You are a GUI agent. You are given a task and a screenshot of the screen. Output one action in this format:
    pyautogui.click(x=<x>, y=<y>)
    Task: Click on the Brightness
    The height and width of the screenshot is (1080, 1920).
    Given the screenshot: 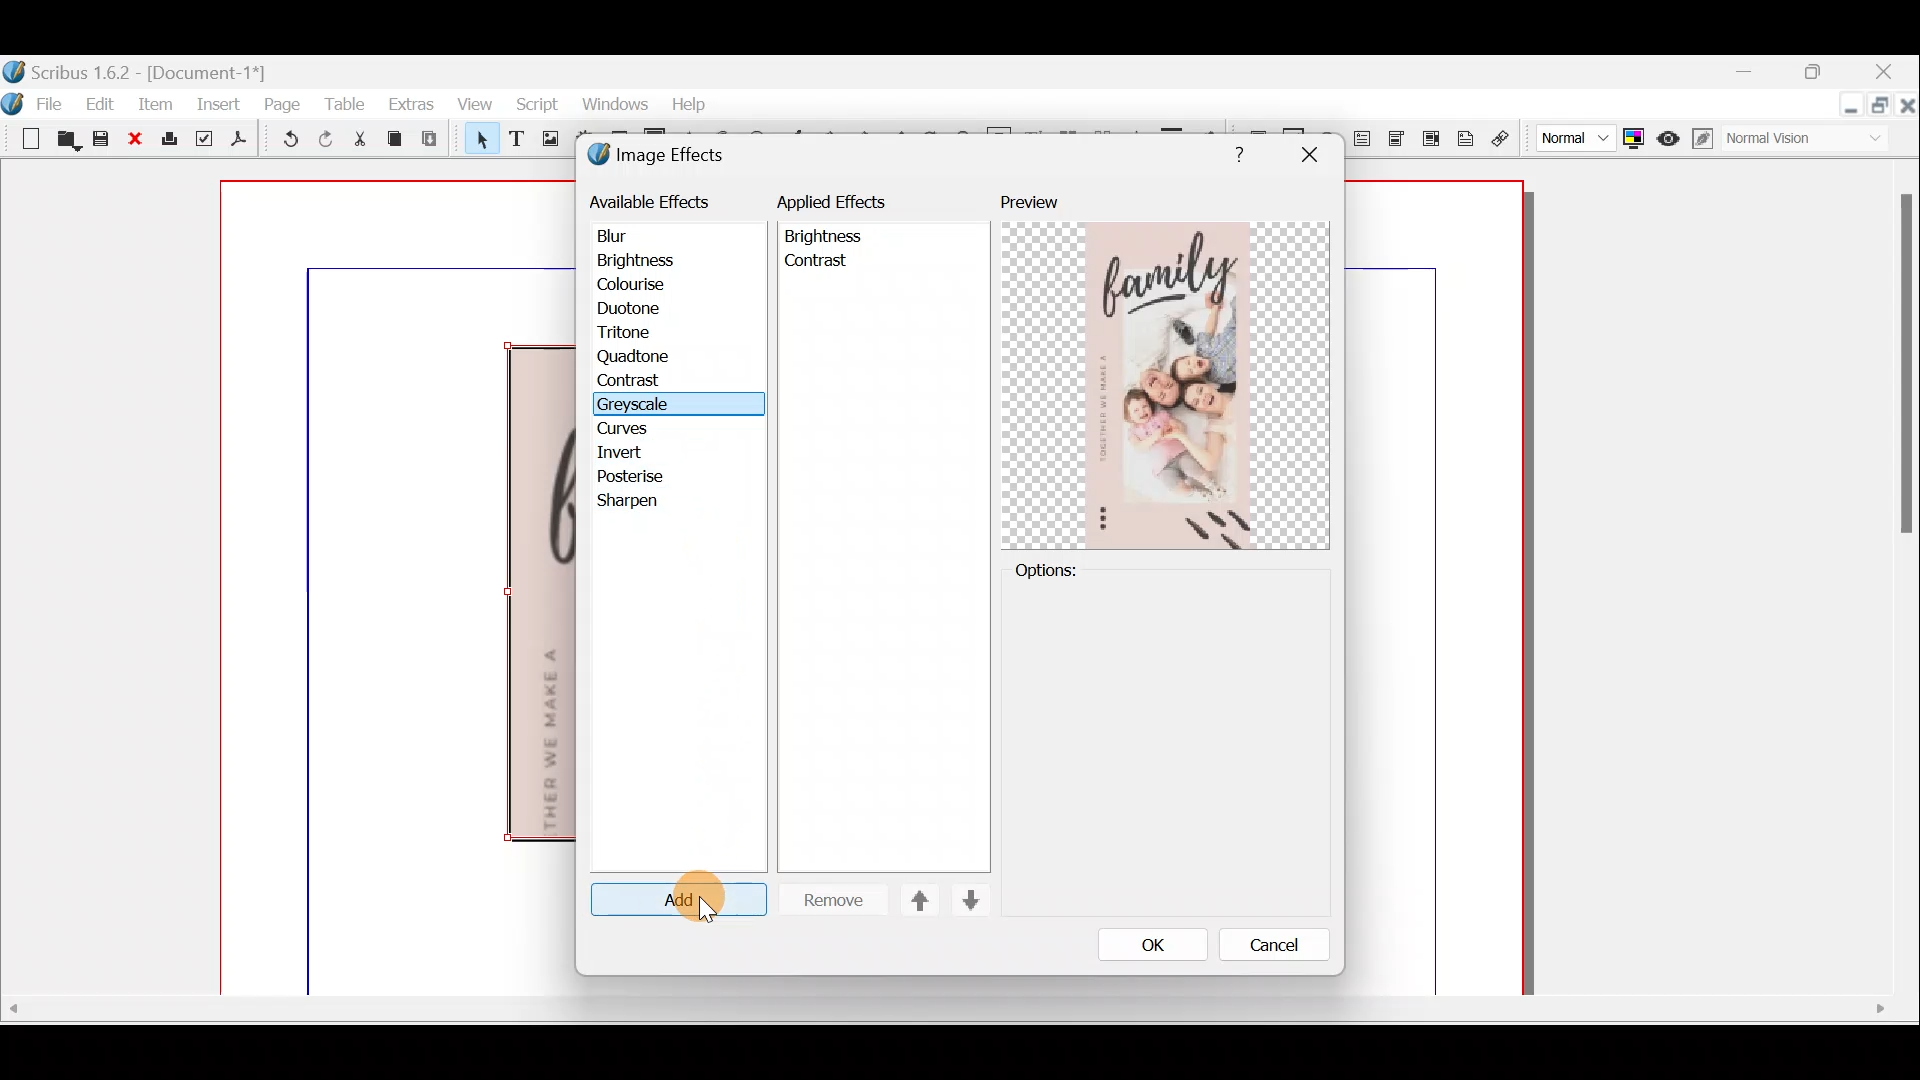 What is the action you would take?
    pyautogui.click(x=826, y=235)
    